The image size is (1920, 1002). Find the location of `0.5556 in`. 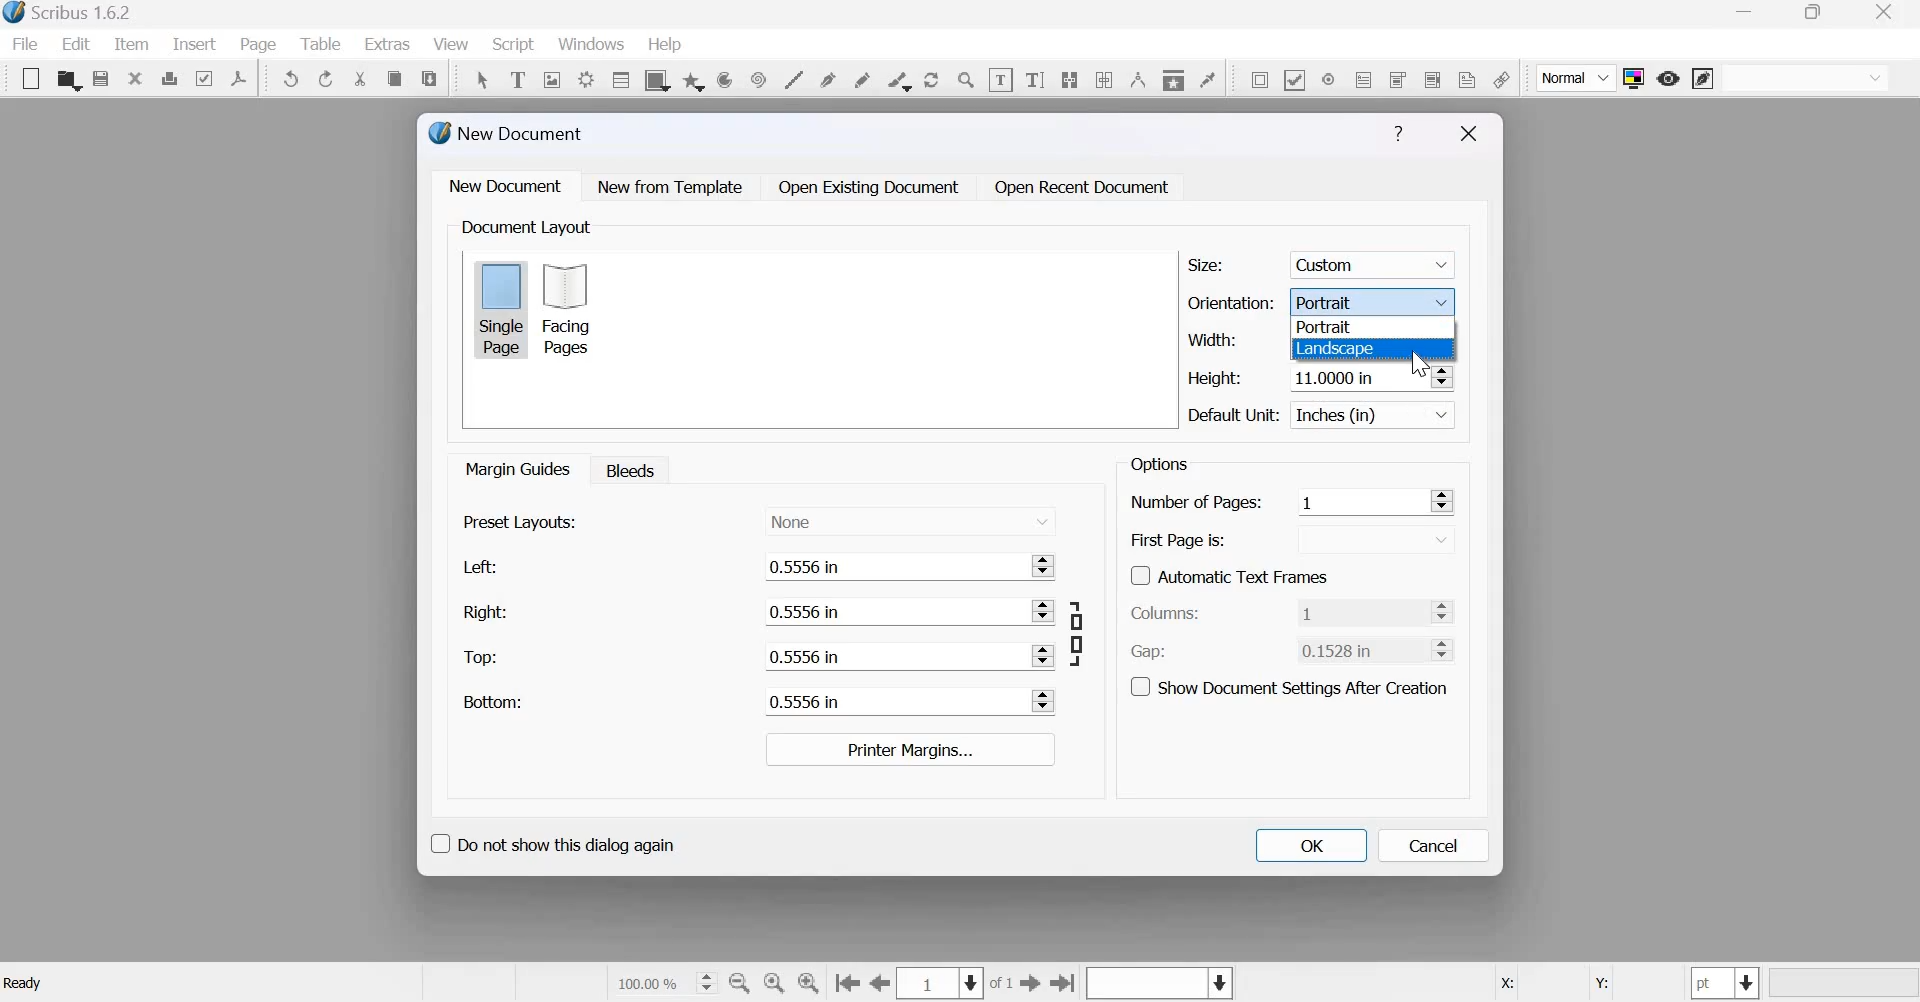

0.5556 in is located at coordinates (889, 700).